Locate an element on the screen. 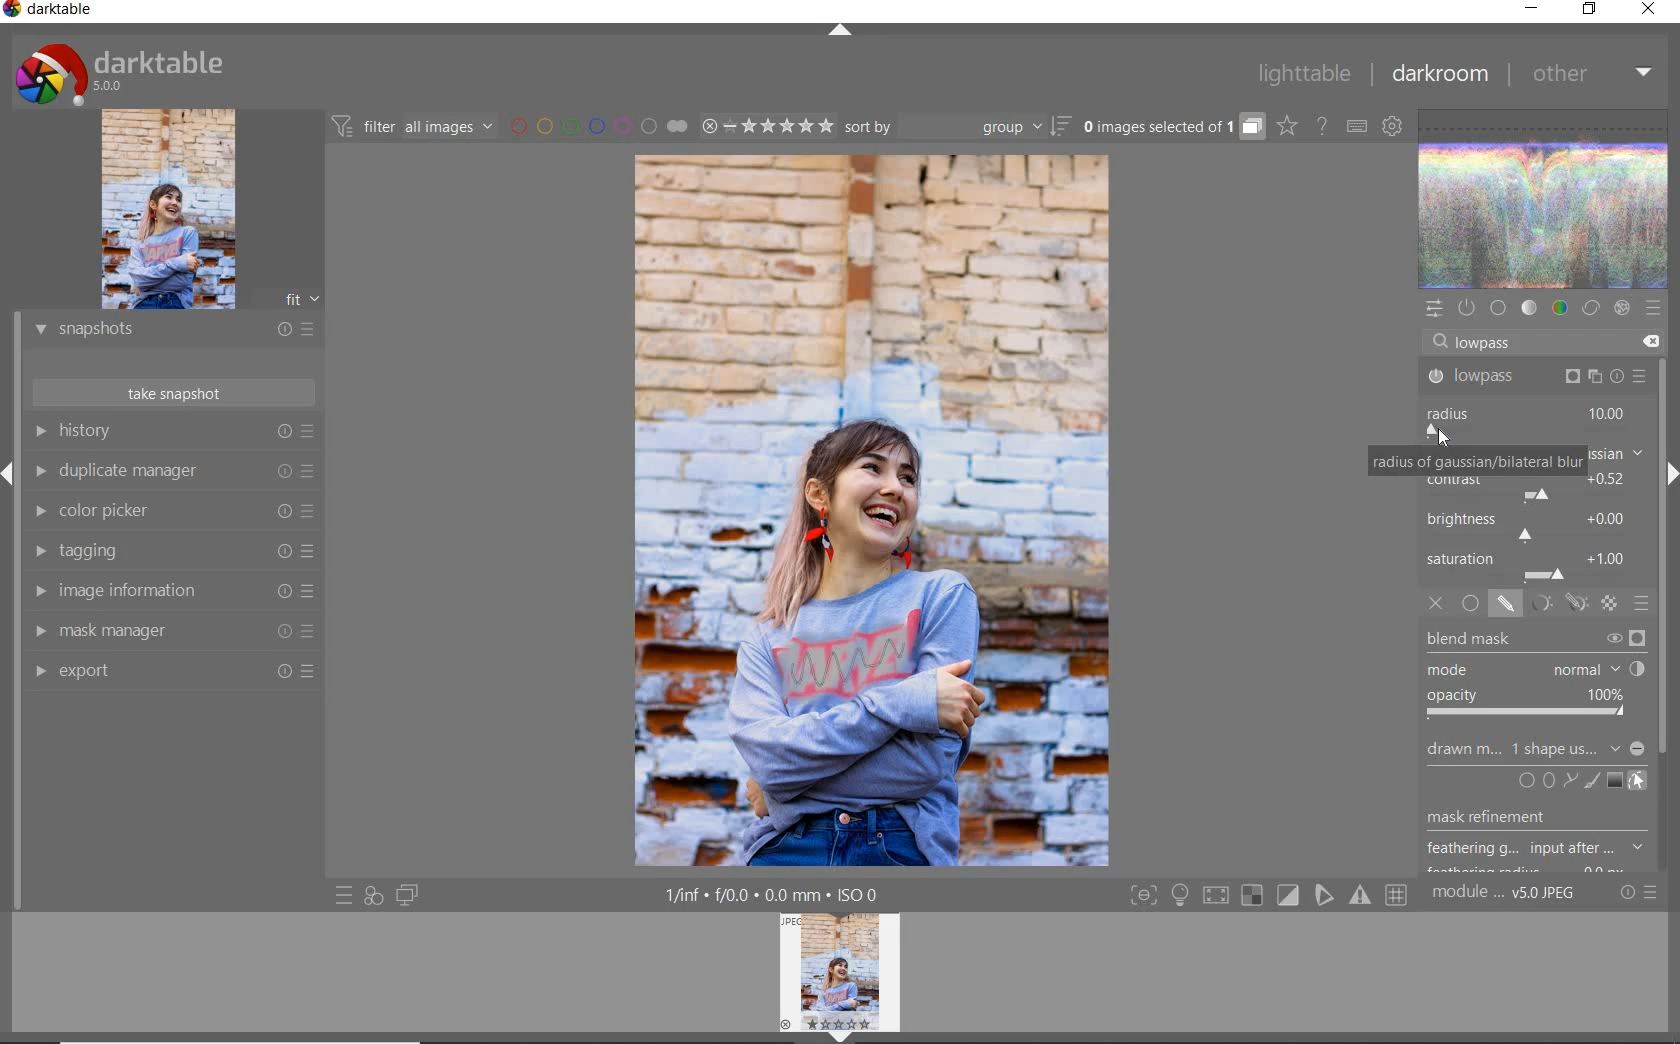 The image size is (1680, 1044). filter images by color labels is located at coordinates (598, 127).